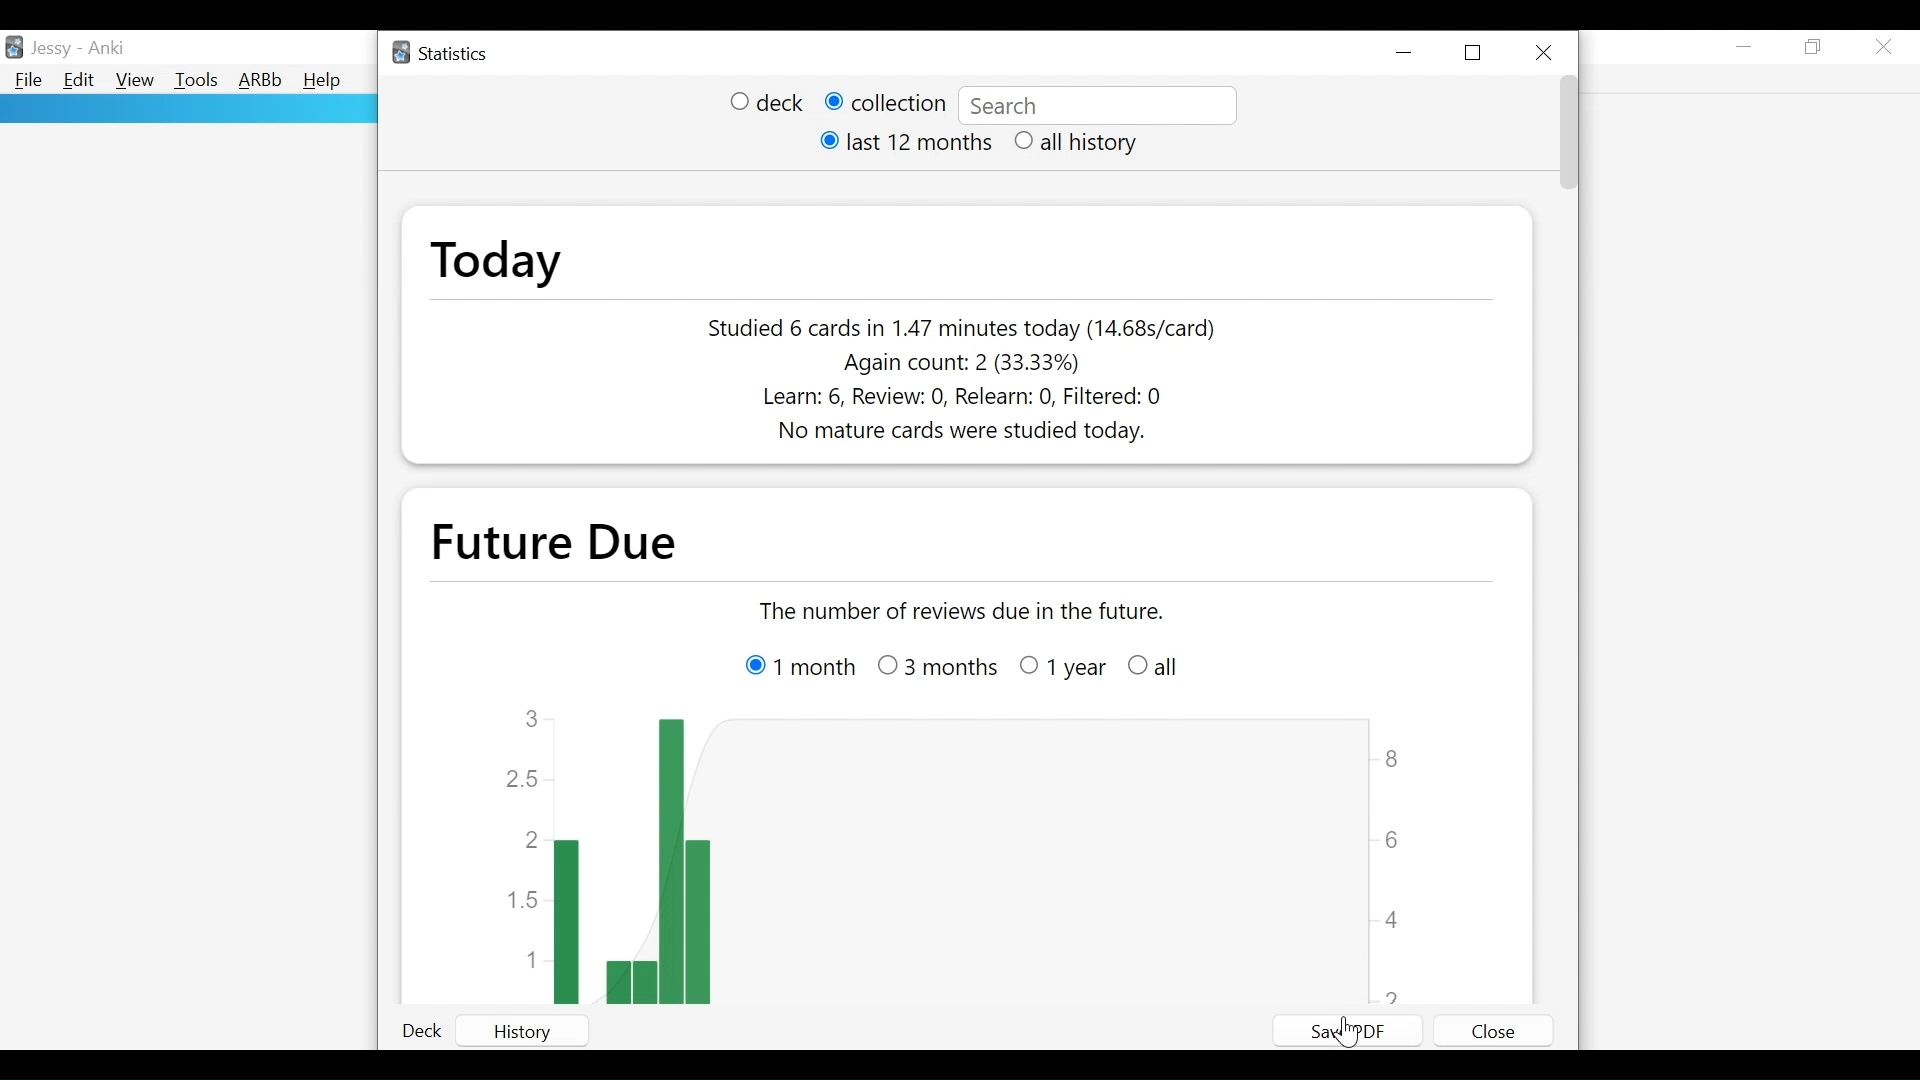 The image size is (1920, 1080). What do you see at coordinates (953, 400) in the screenshot?
I see `Learn count, Review count, Relearn count, Filtered count` at bounding box center [953, 400].